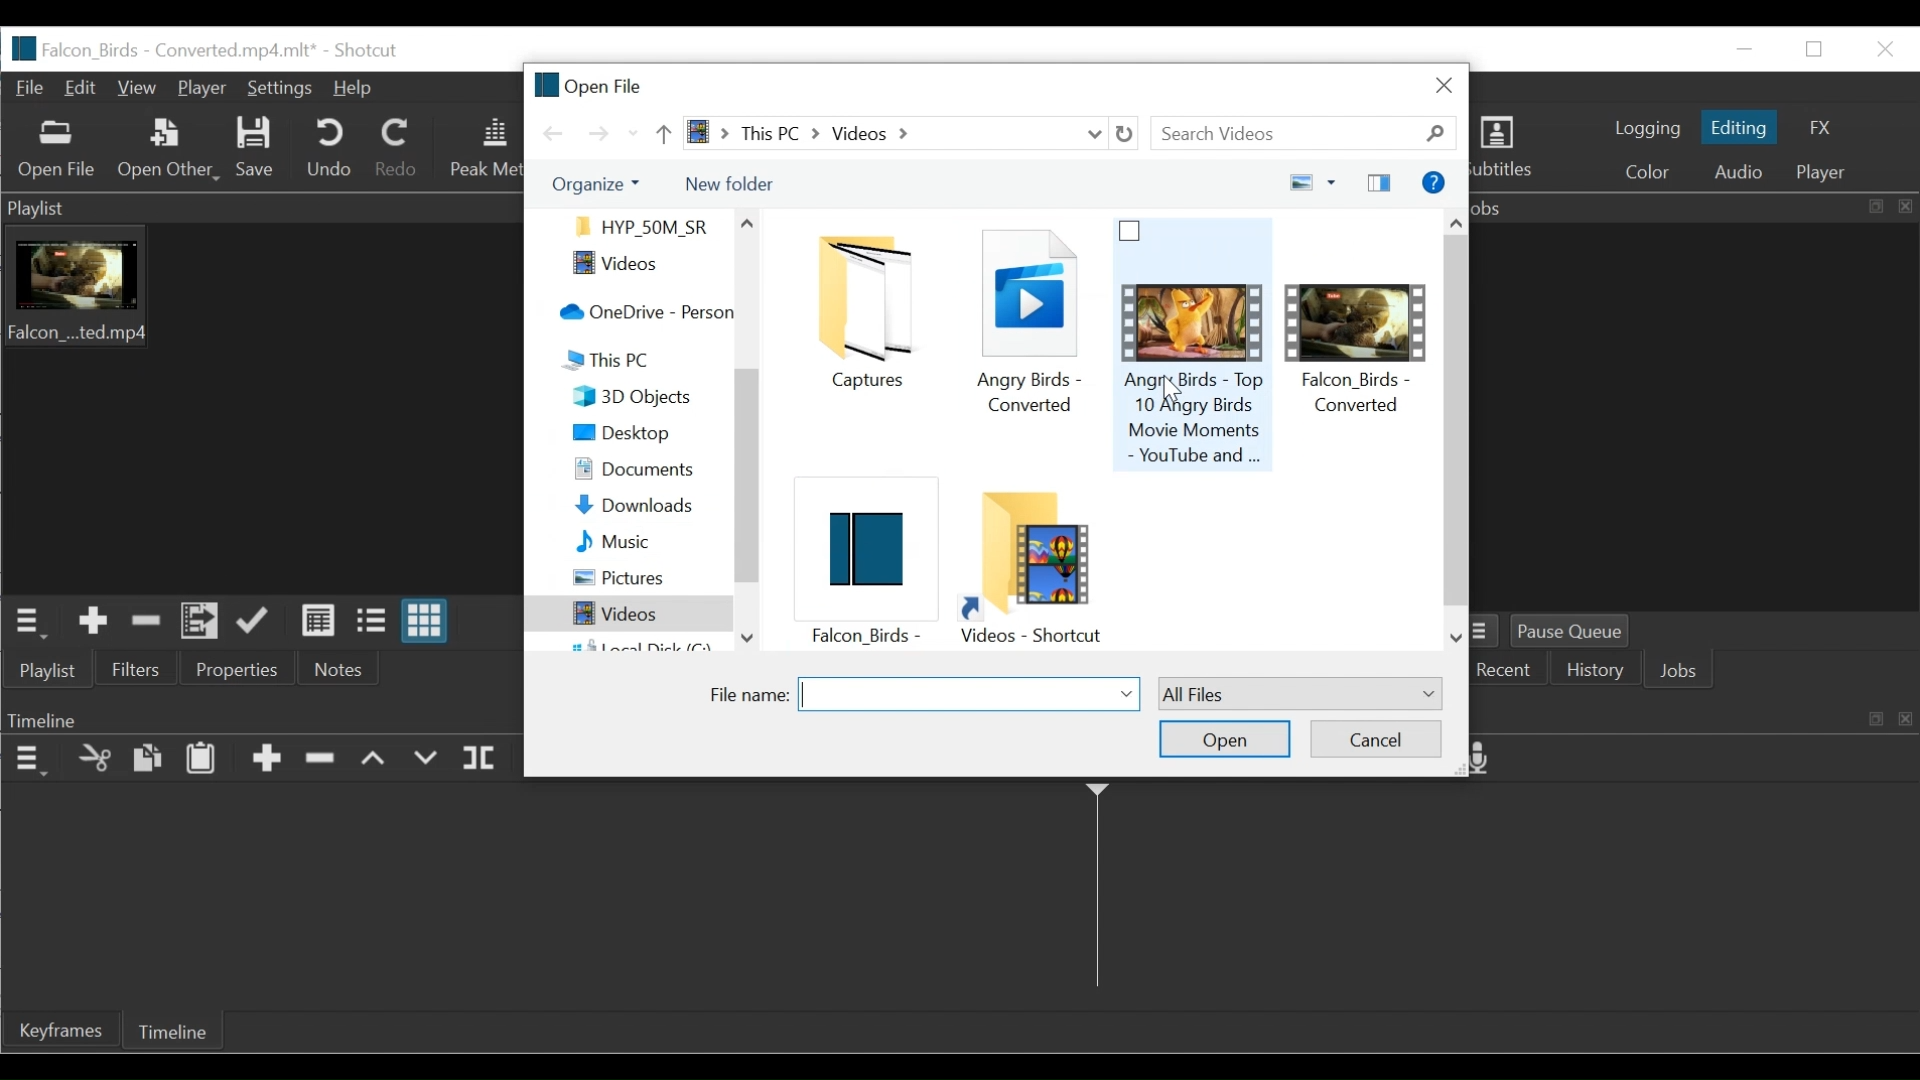 This screenshot has height=1080, width=1920. I want to click on Help, so click(352, 90).